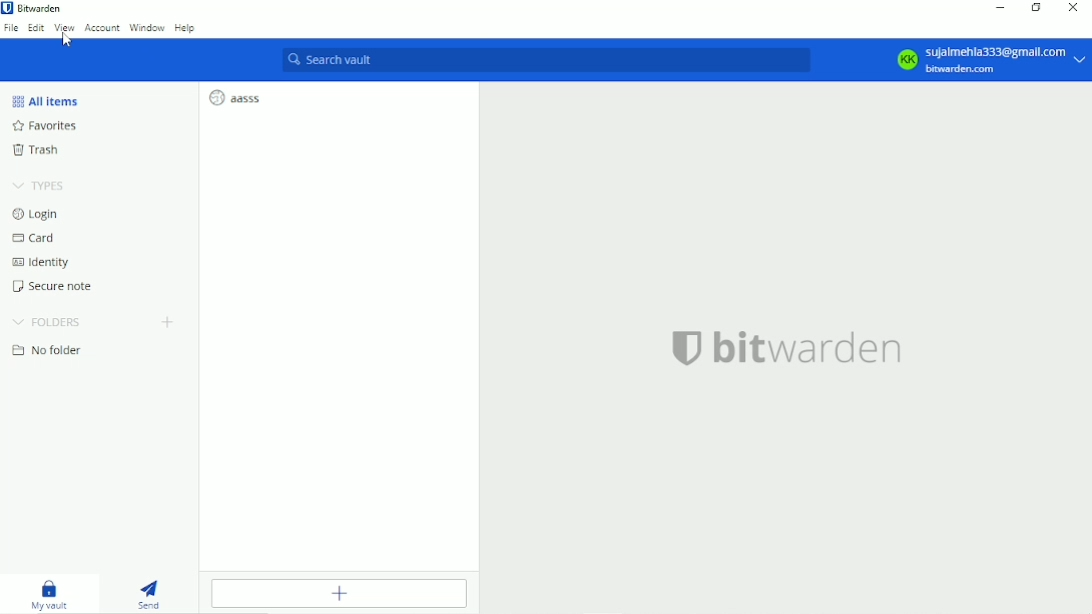  Describe the element at coordinates (1037, 7) in the screenshot. I see `Restore down` at that location.